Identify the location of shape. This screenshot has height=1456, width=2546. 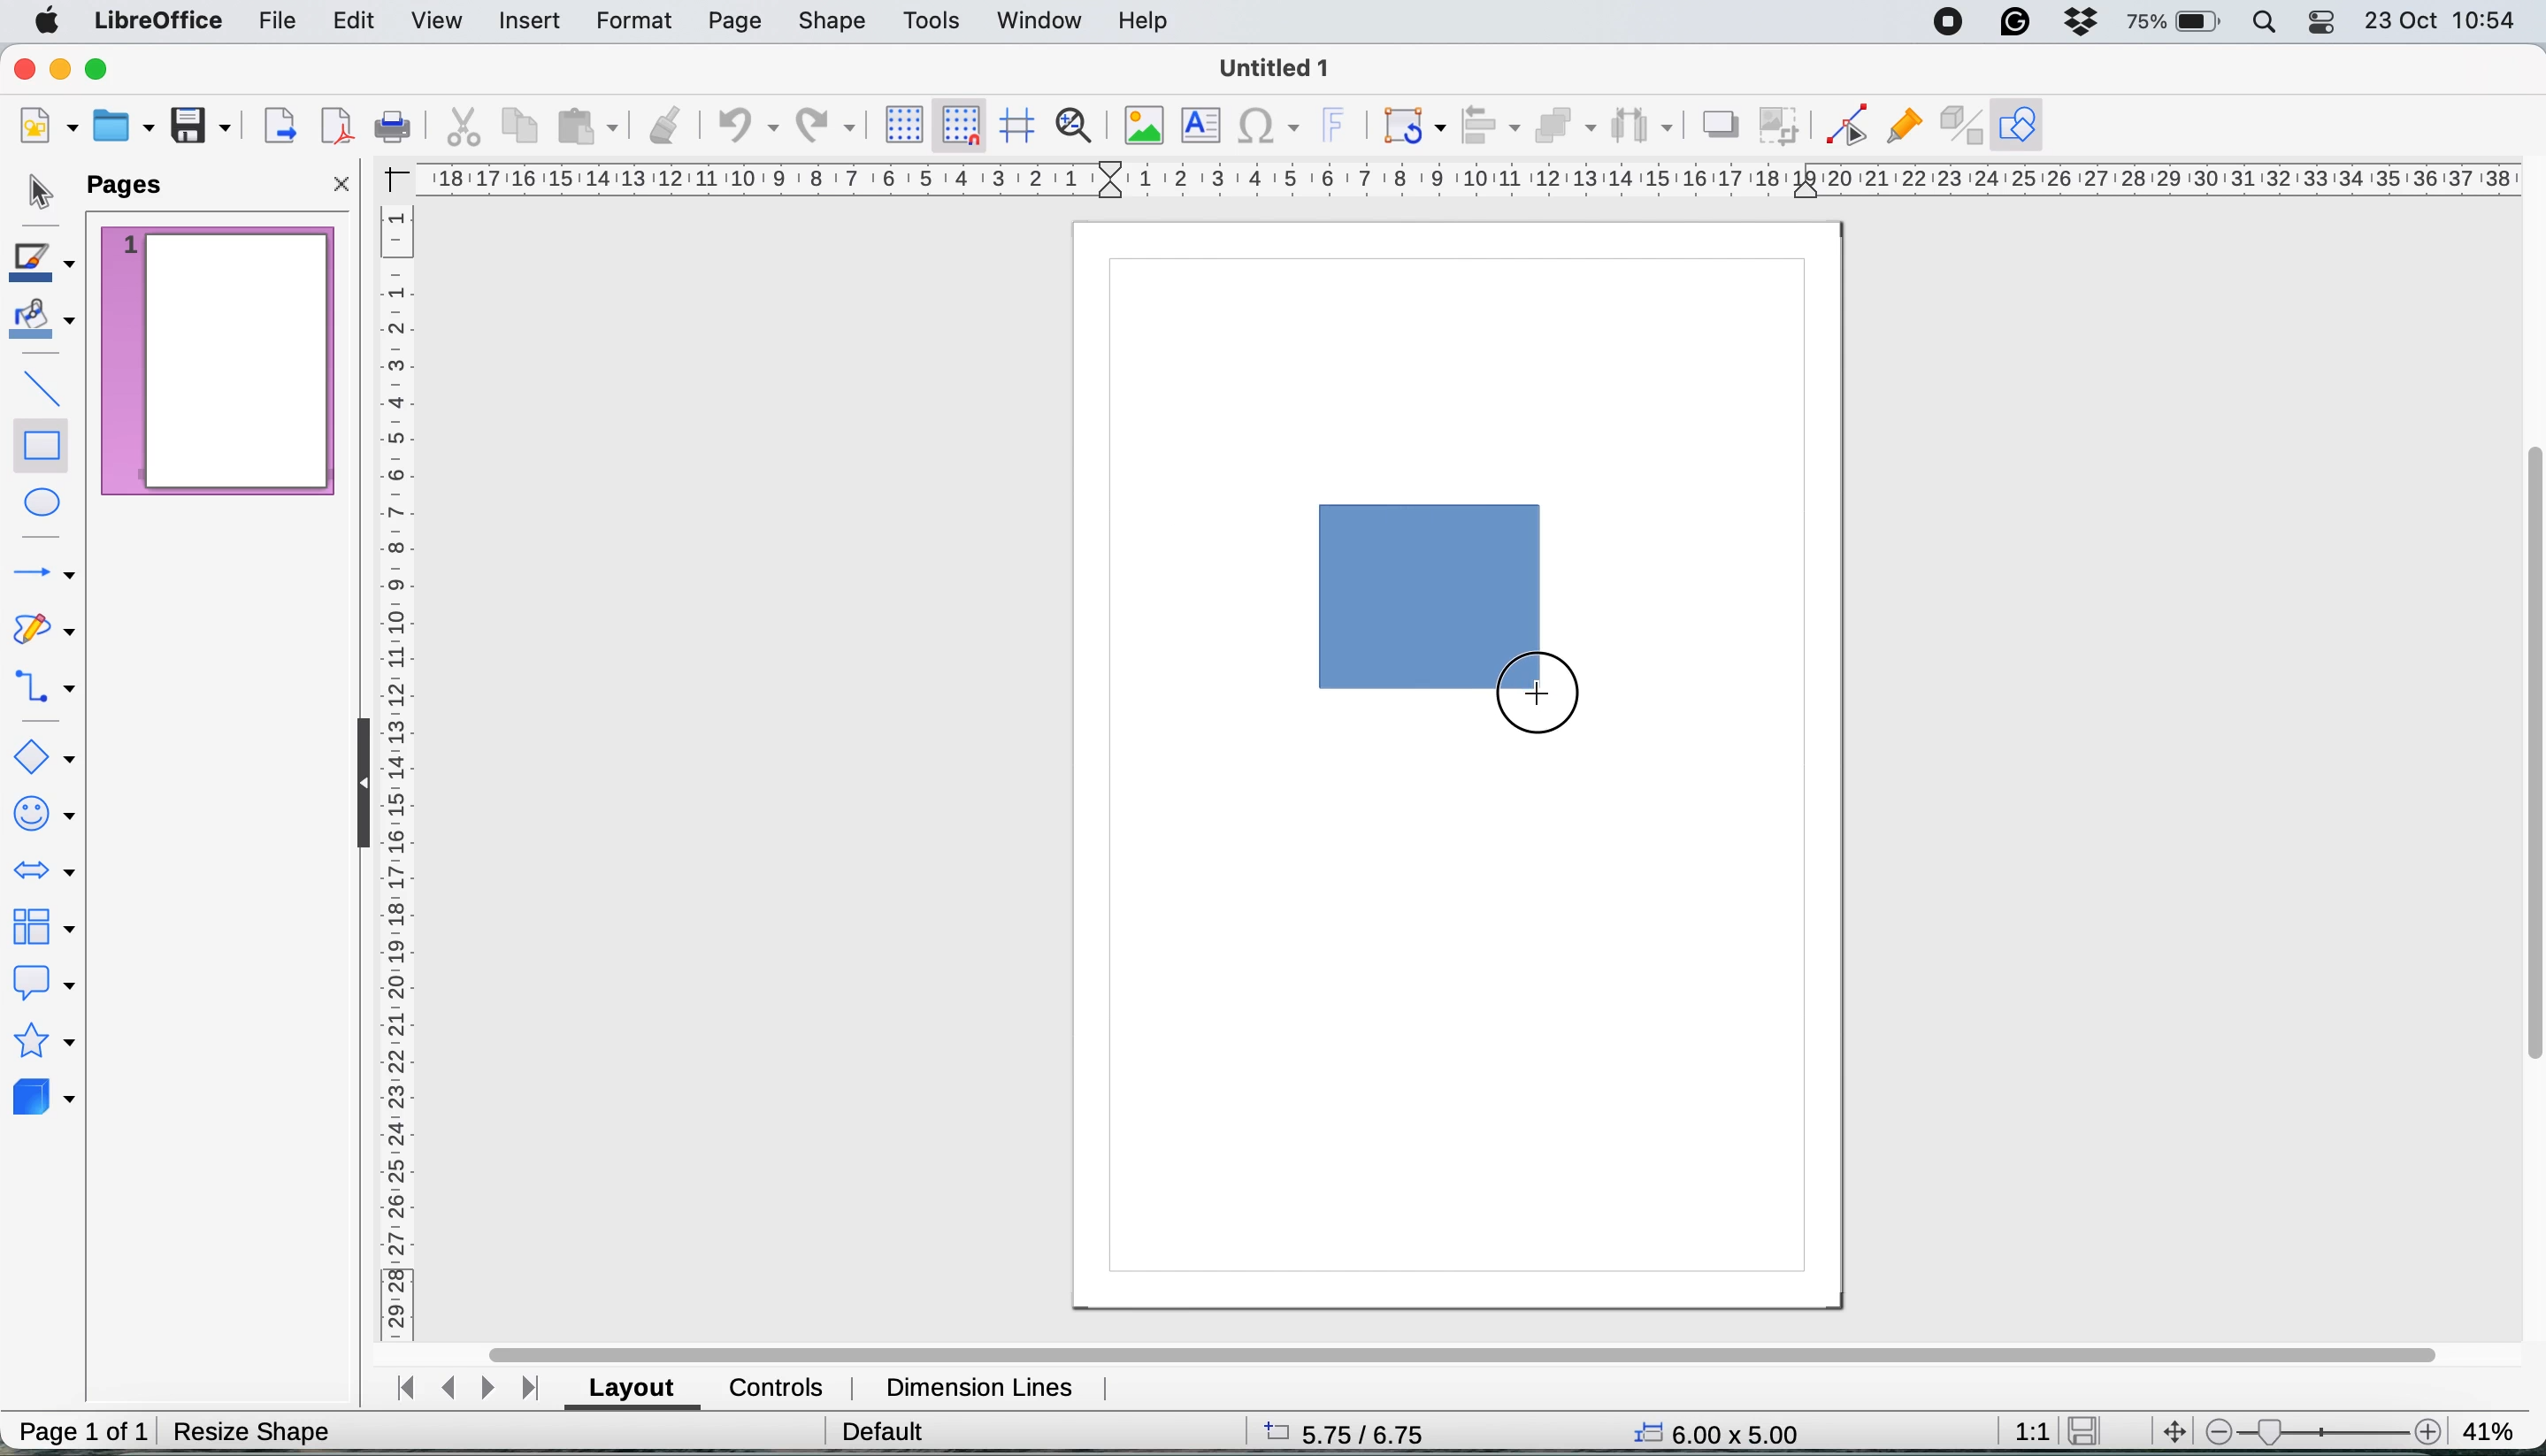
(834, 22).